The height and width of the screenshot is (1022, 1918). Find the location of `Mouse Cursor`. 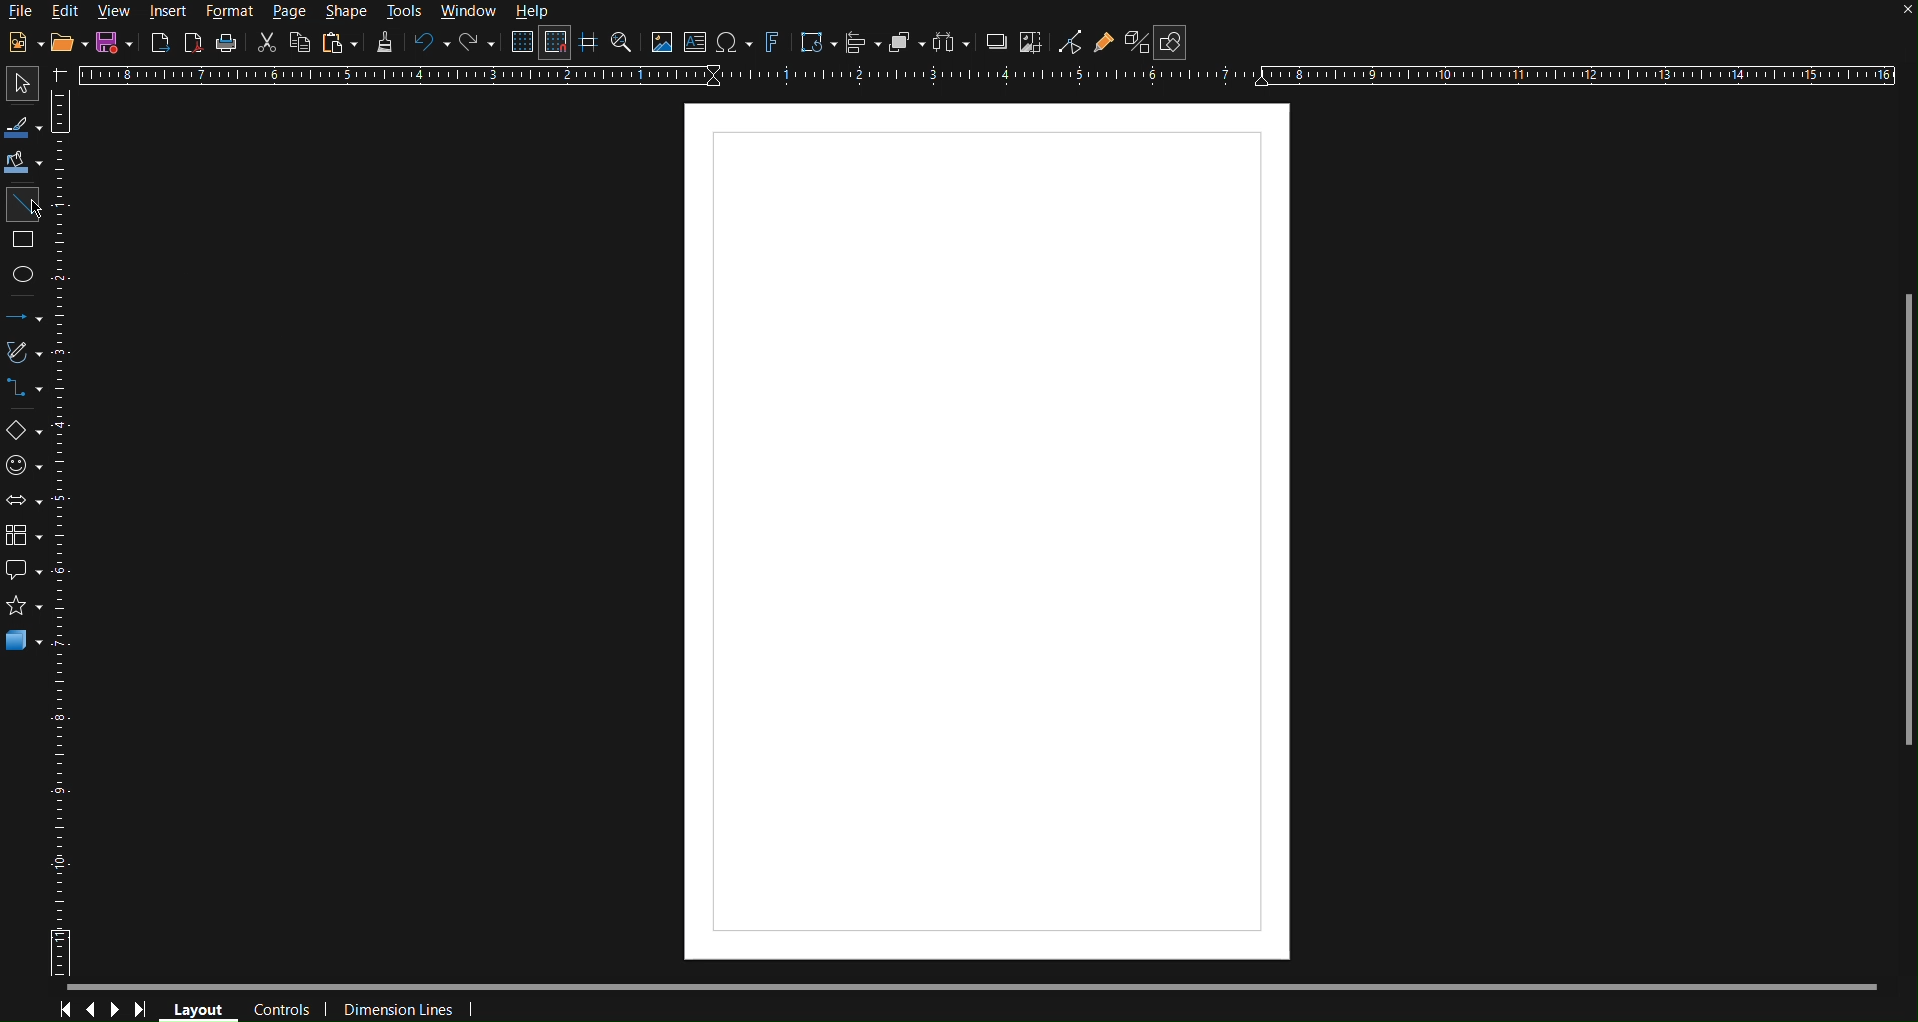

Mouse Cursor is located at coordinates (40, 210).